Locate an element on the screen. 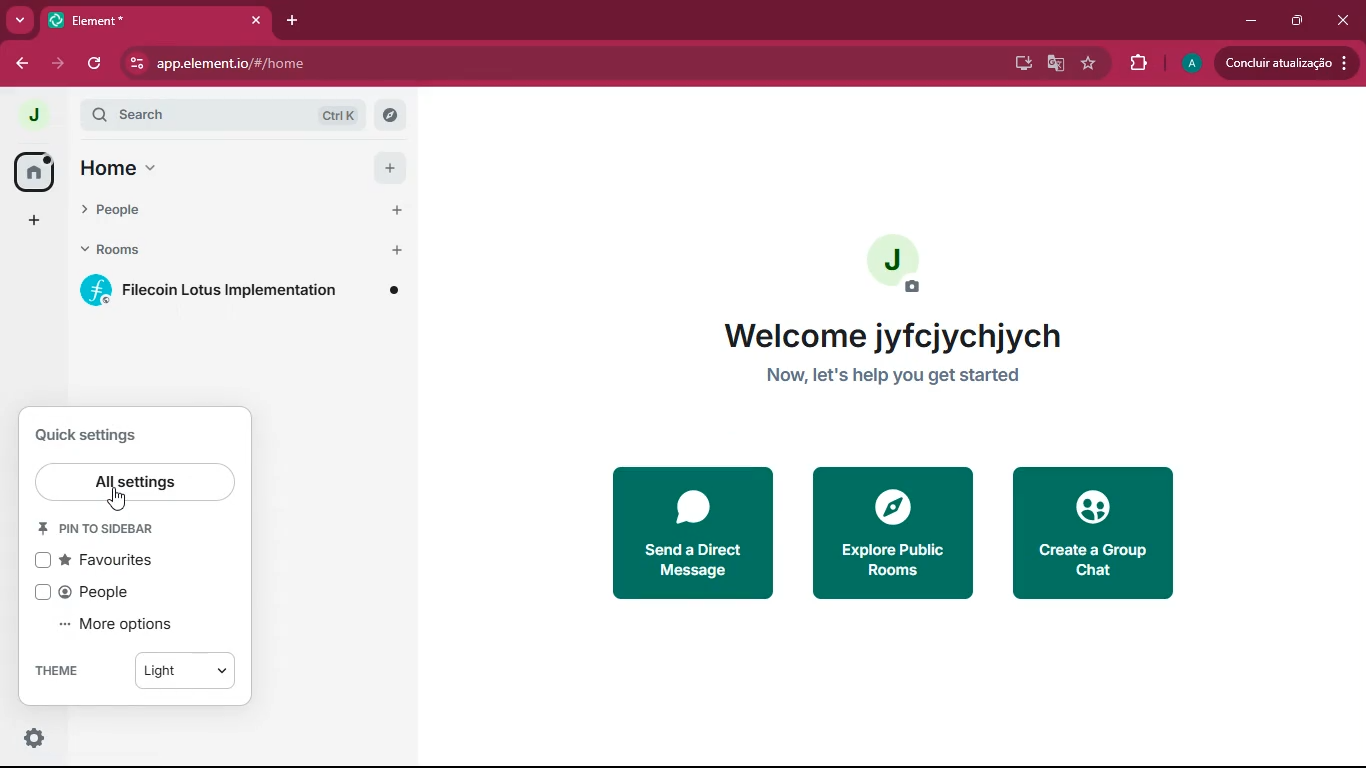  theme is located at coordinates (61, 675).